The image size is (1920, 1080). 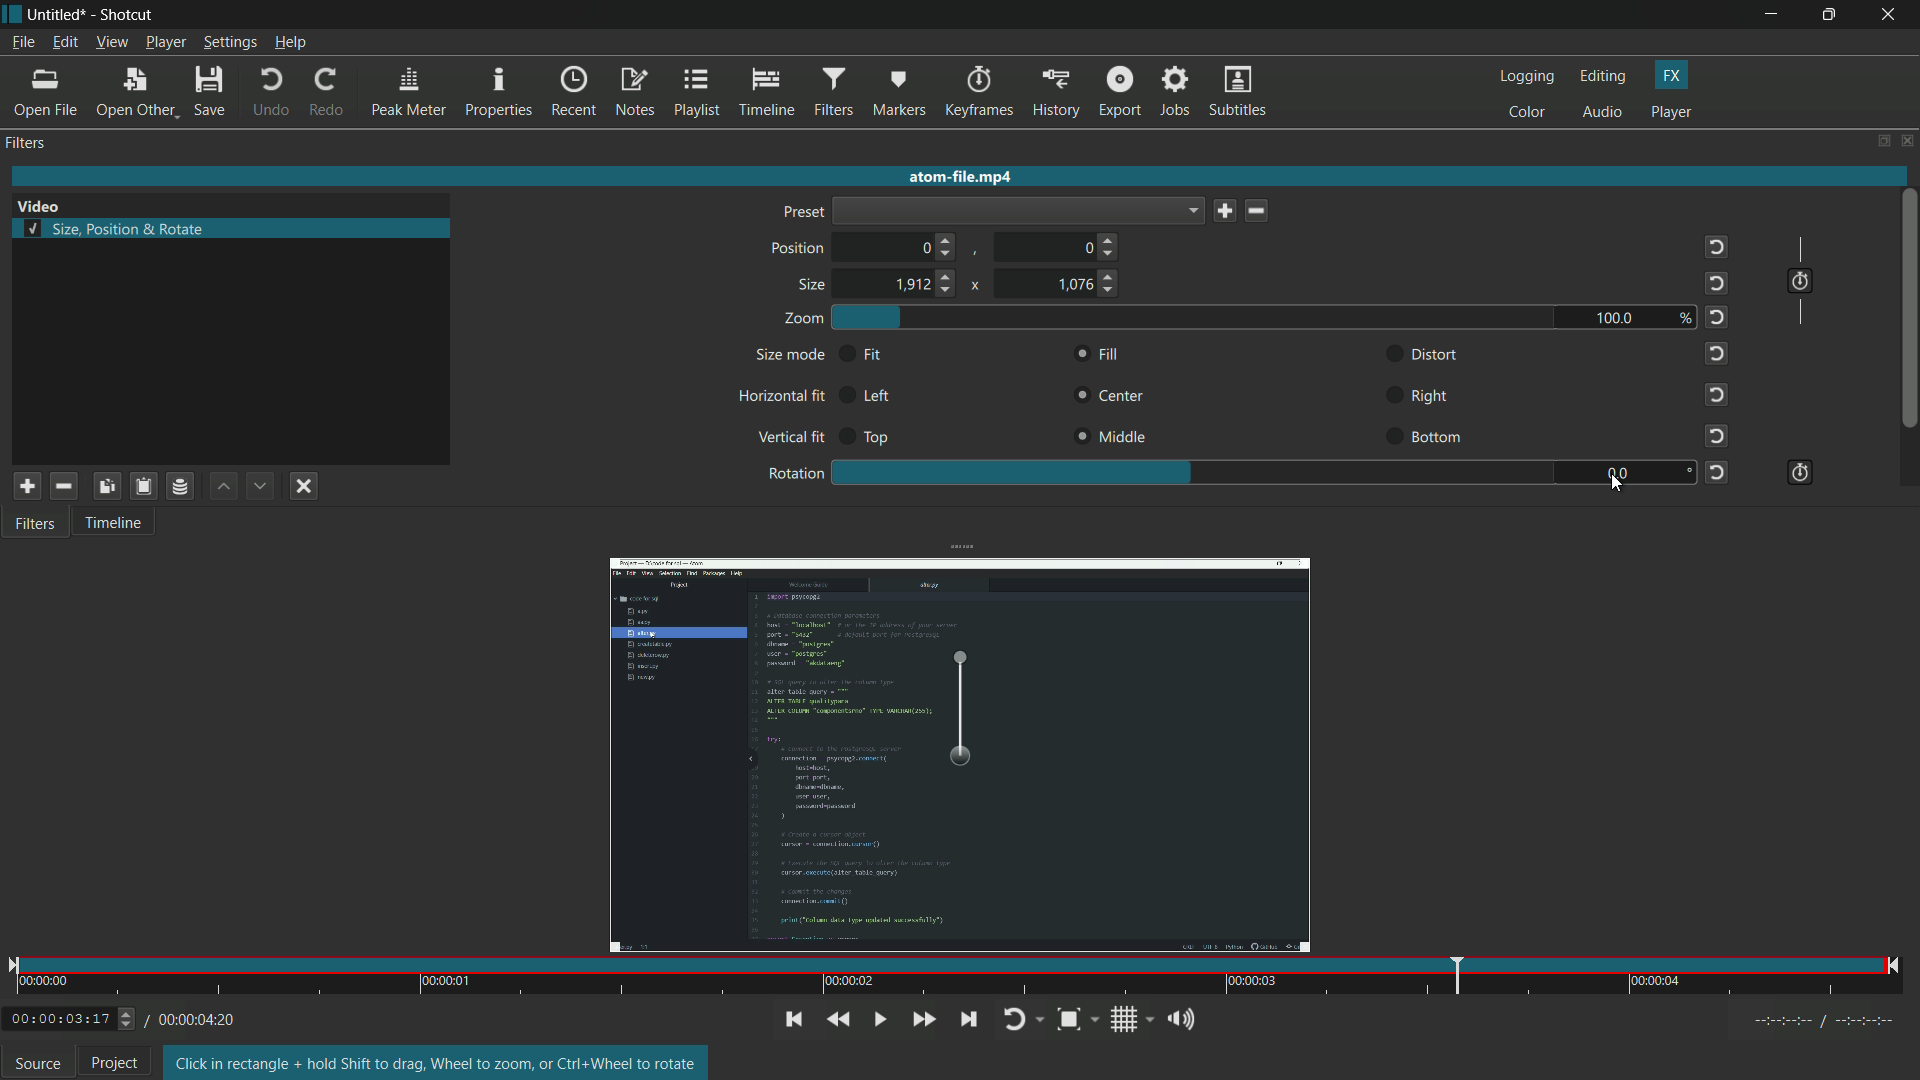 What do you see at coordinates (1906, 140) in the screenshot?
I see `close panel` at bounding box center [1906, 140].